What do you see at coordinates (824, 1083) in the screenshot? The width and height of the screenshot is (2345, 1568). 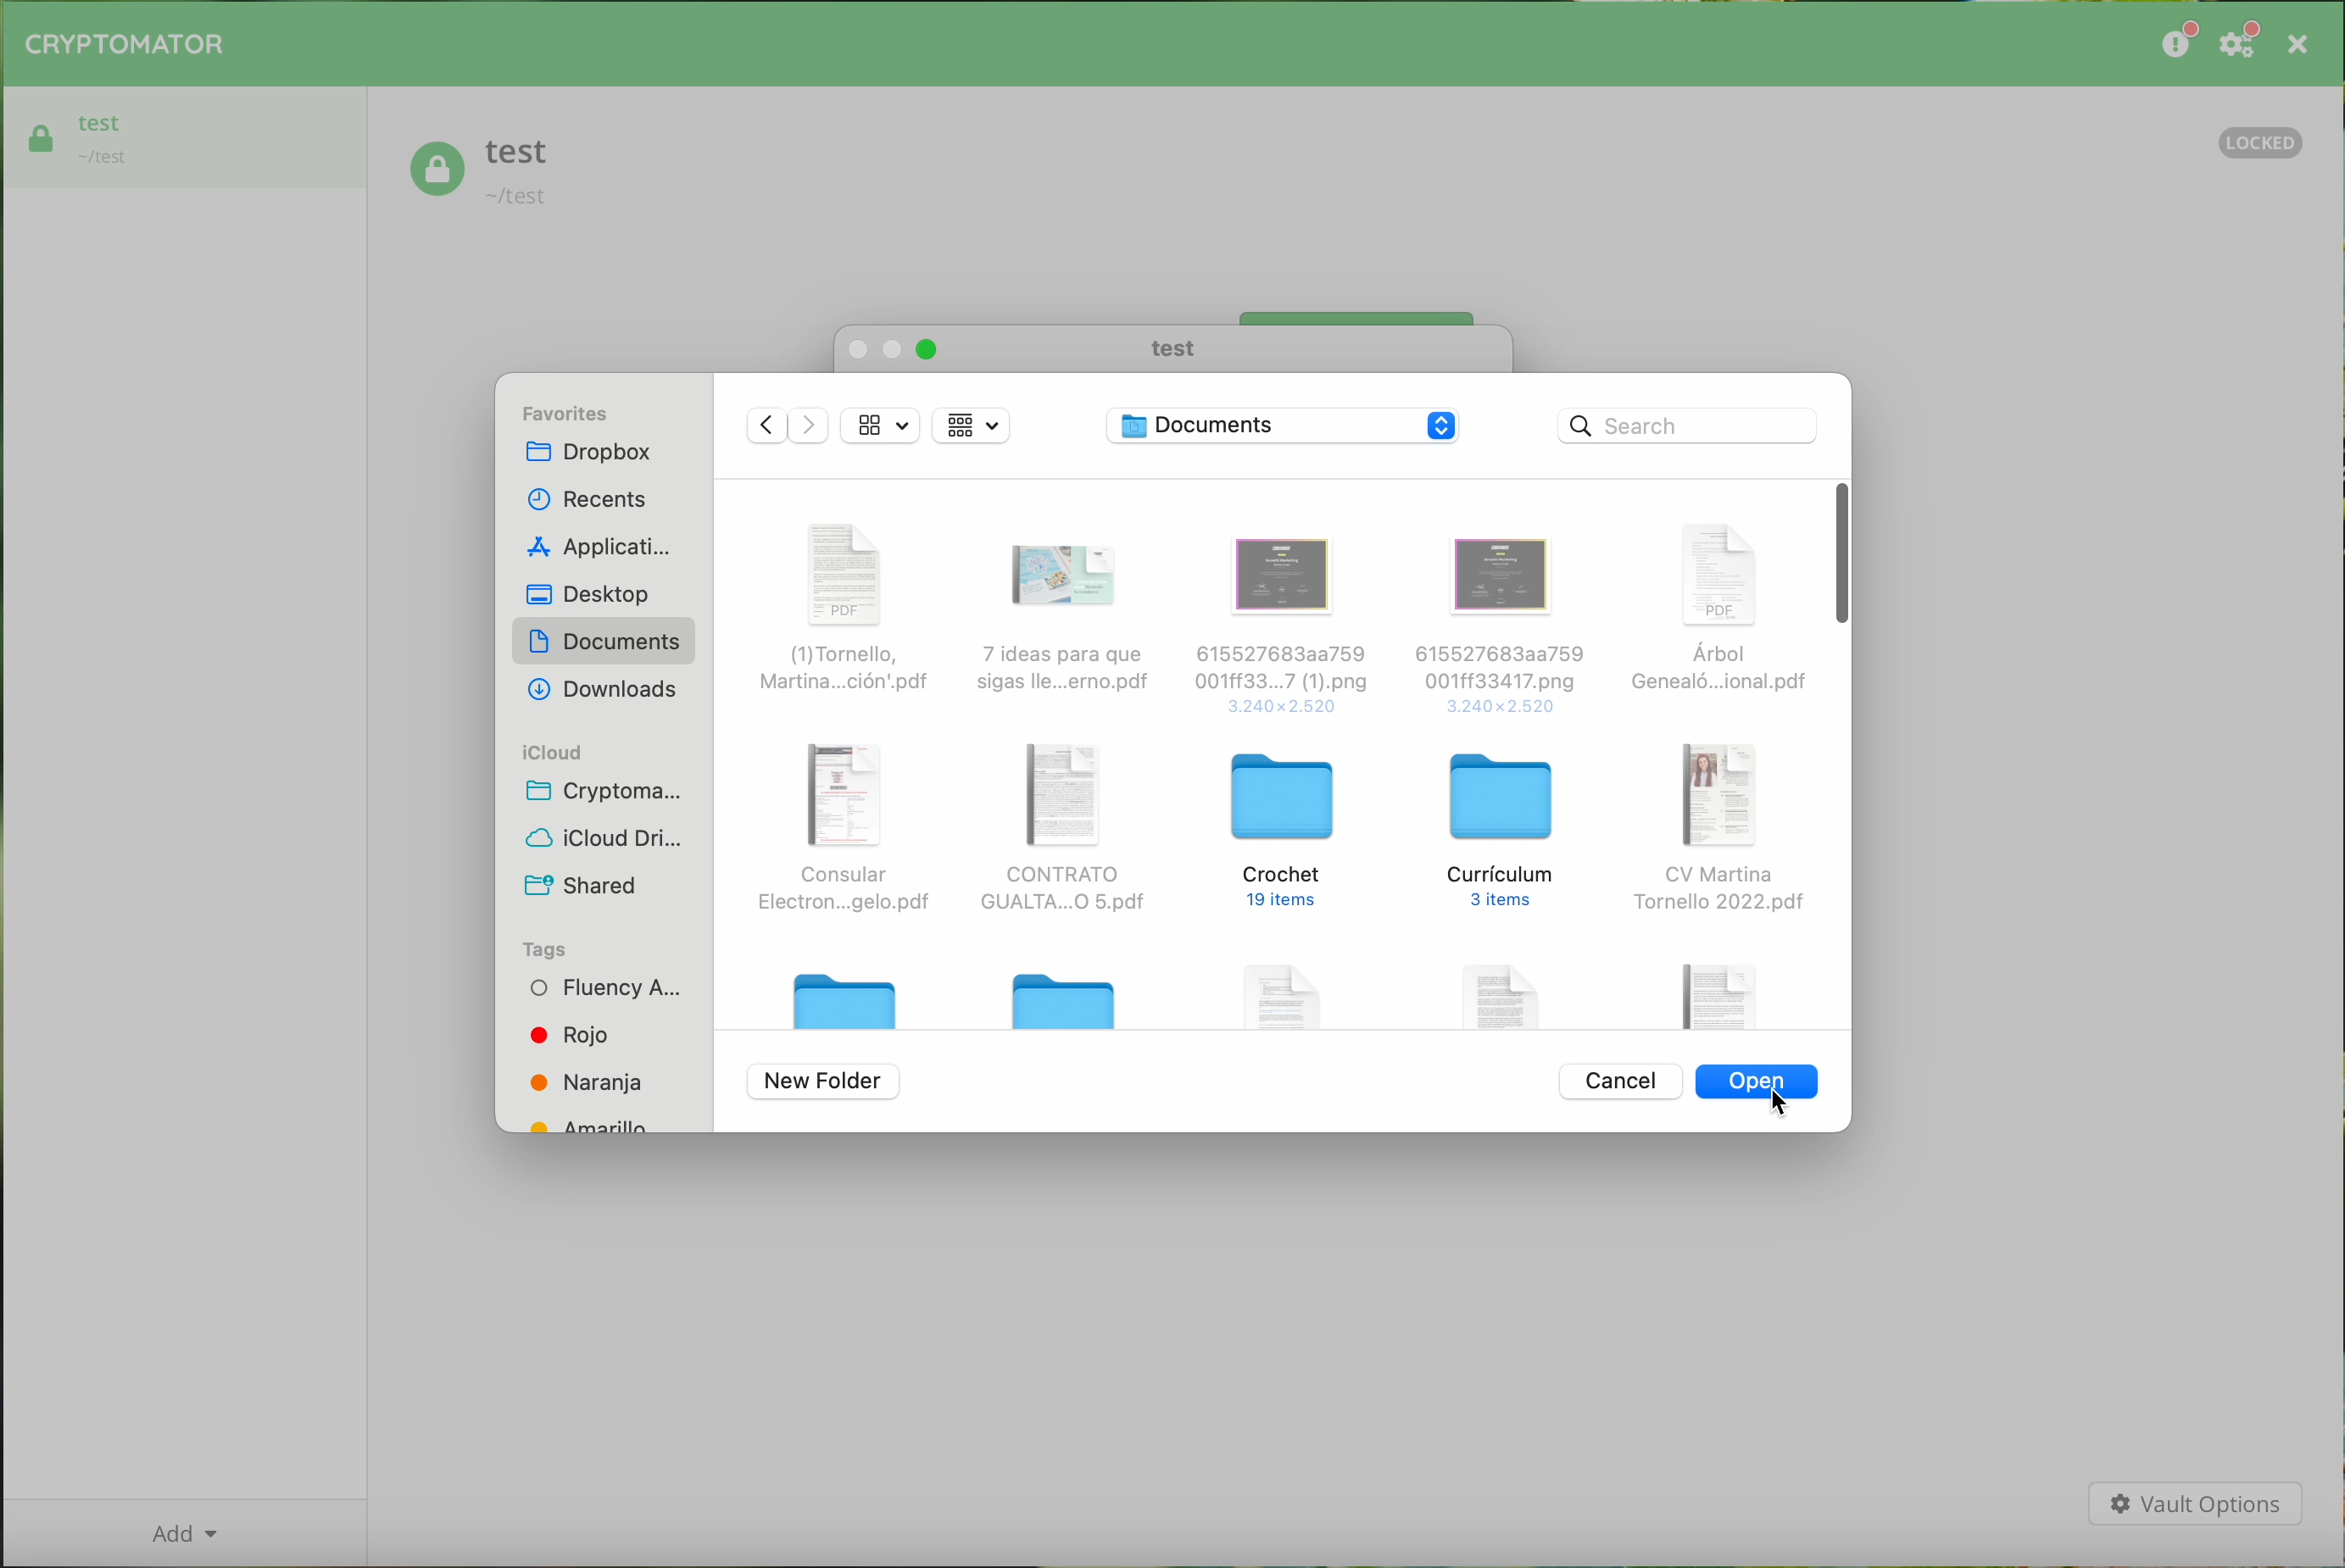 I see `new folder ` at bounding box center [824, 1083].